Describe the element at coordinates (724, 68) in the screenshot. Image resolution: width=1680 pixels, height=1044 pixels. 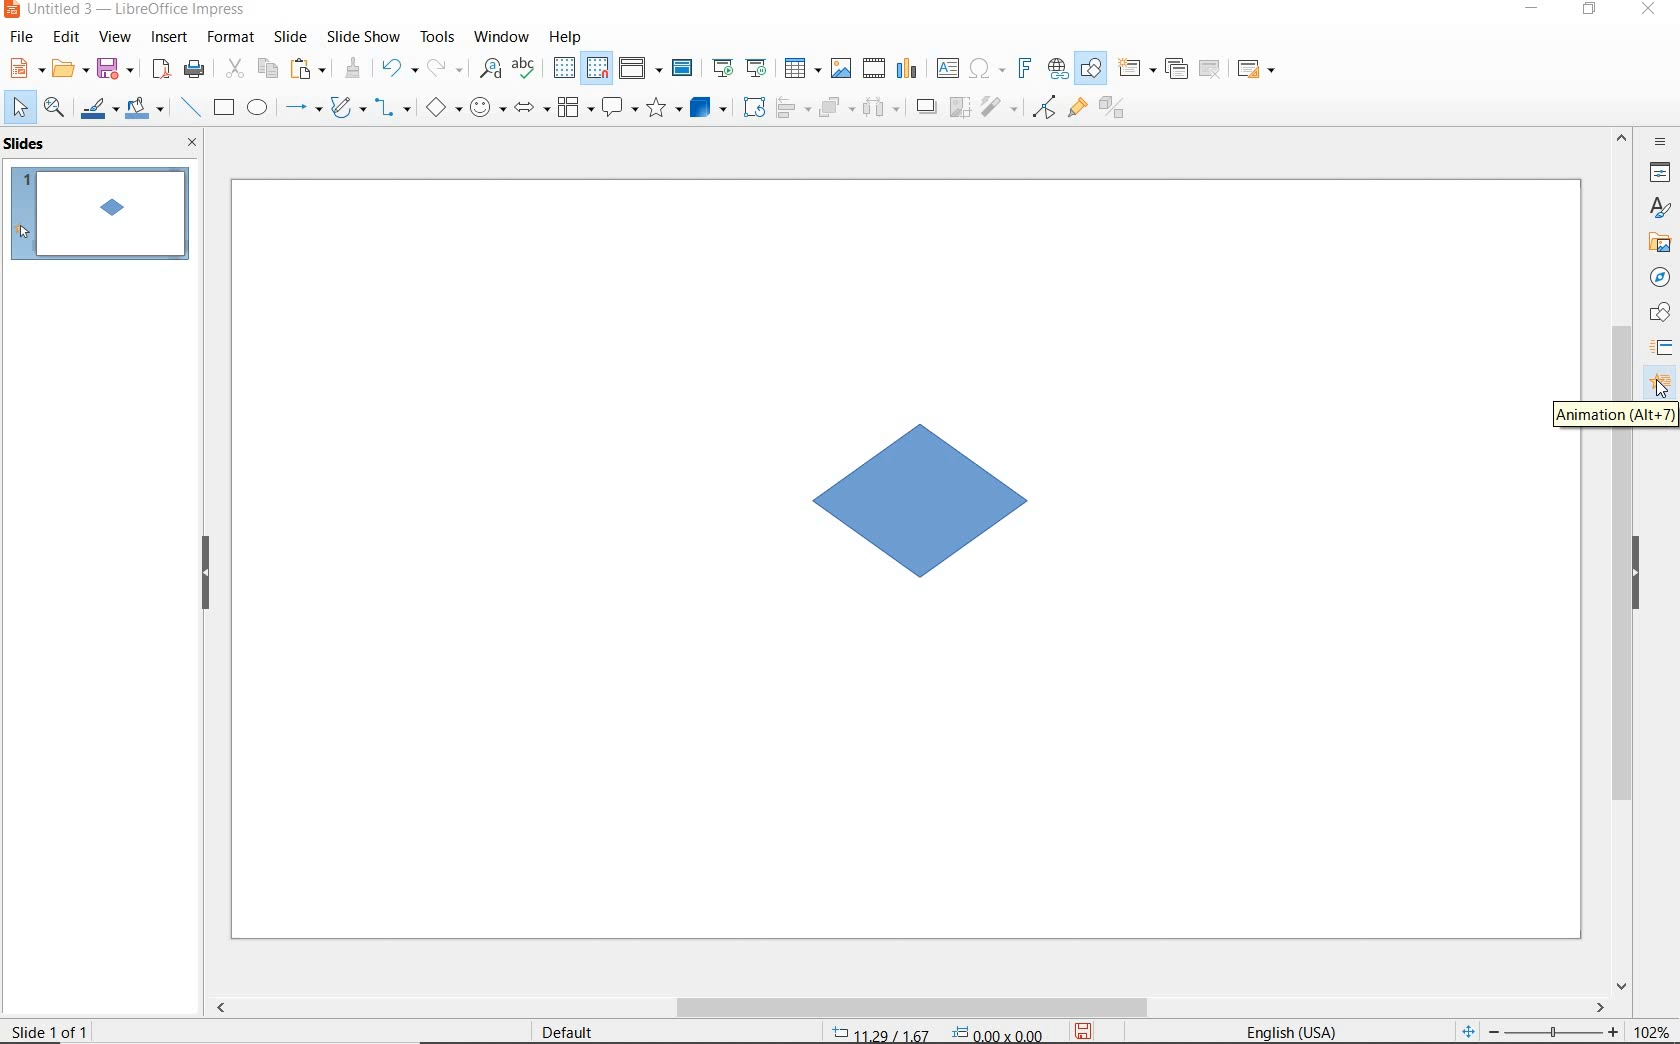
I see `start from first slide` at that location.